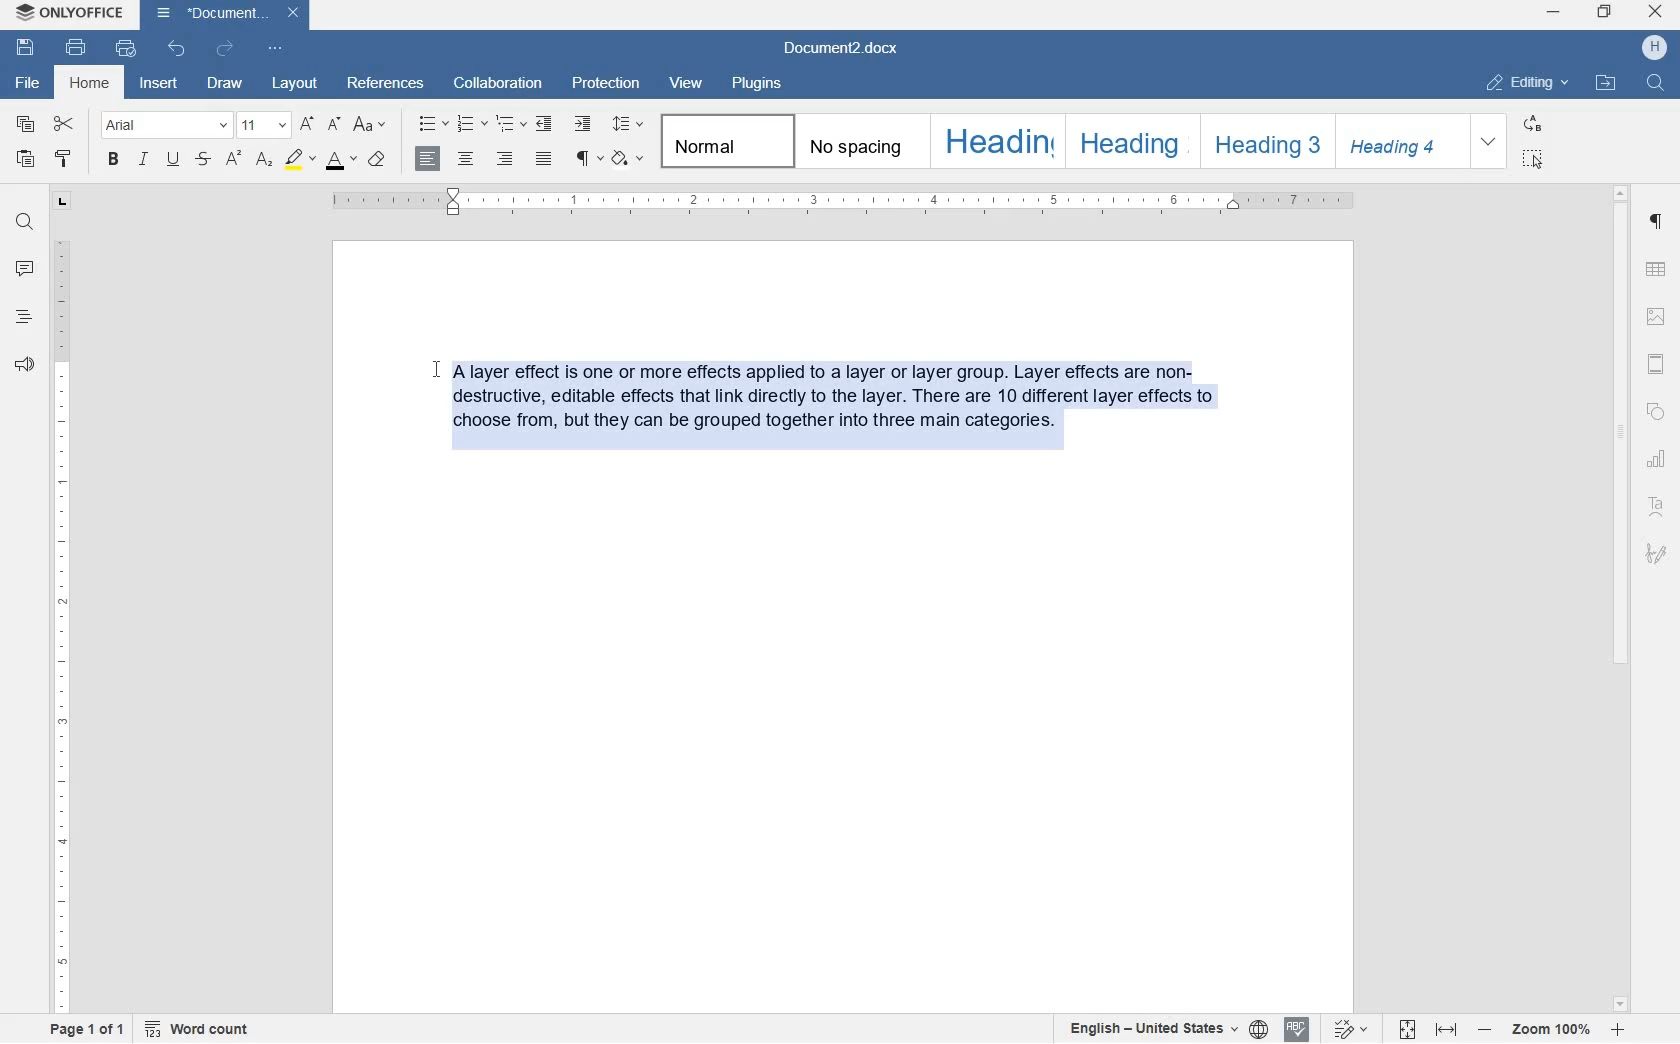 This screenshot has width=1680, height=1044. I want to click on superscript, so click(233, 160).